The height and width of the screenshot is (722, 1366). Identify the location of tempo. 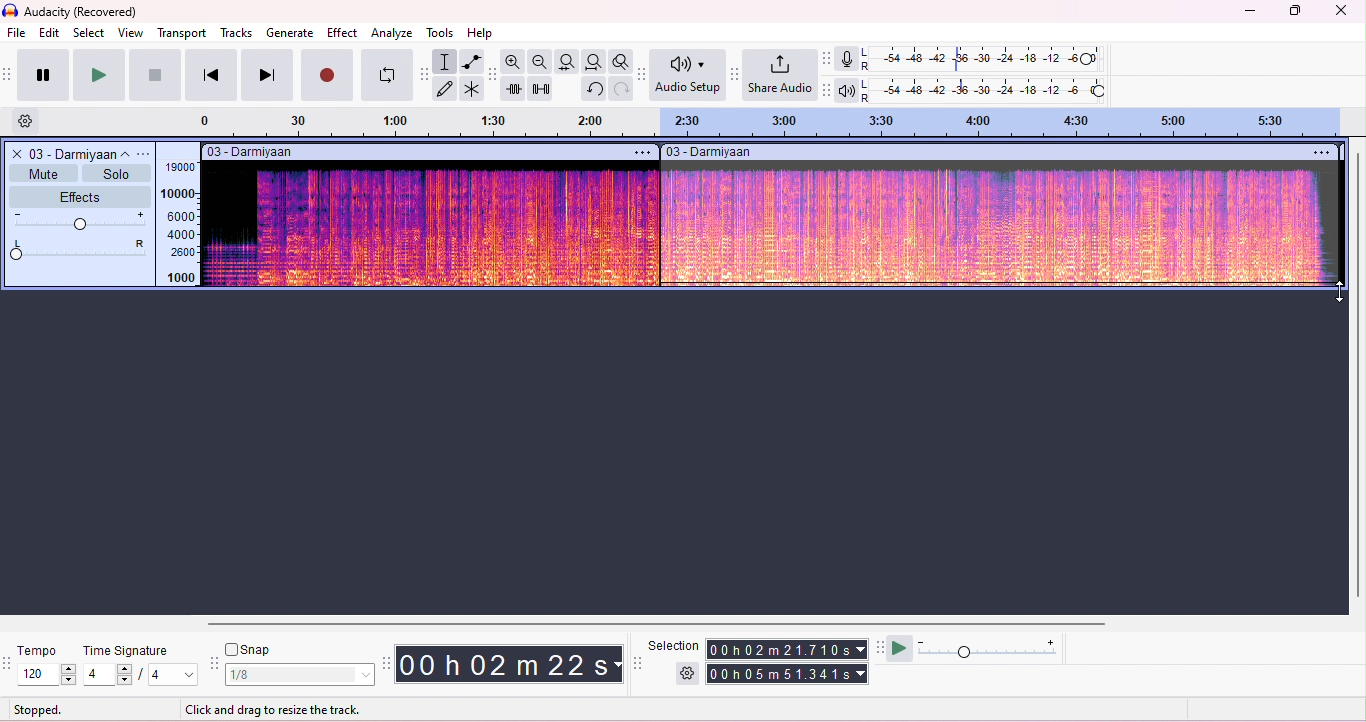
(39, 651).